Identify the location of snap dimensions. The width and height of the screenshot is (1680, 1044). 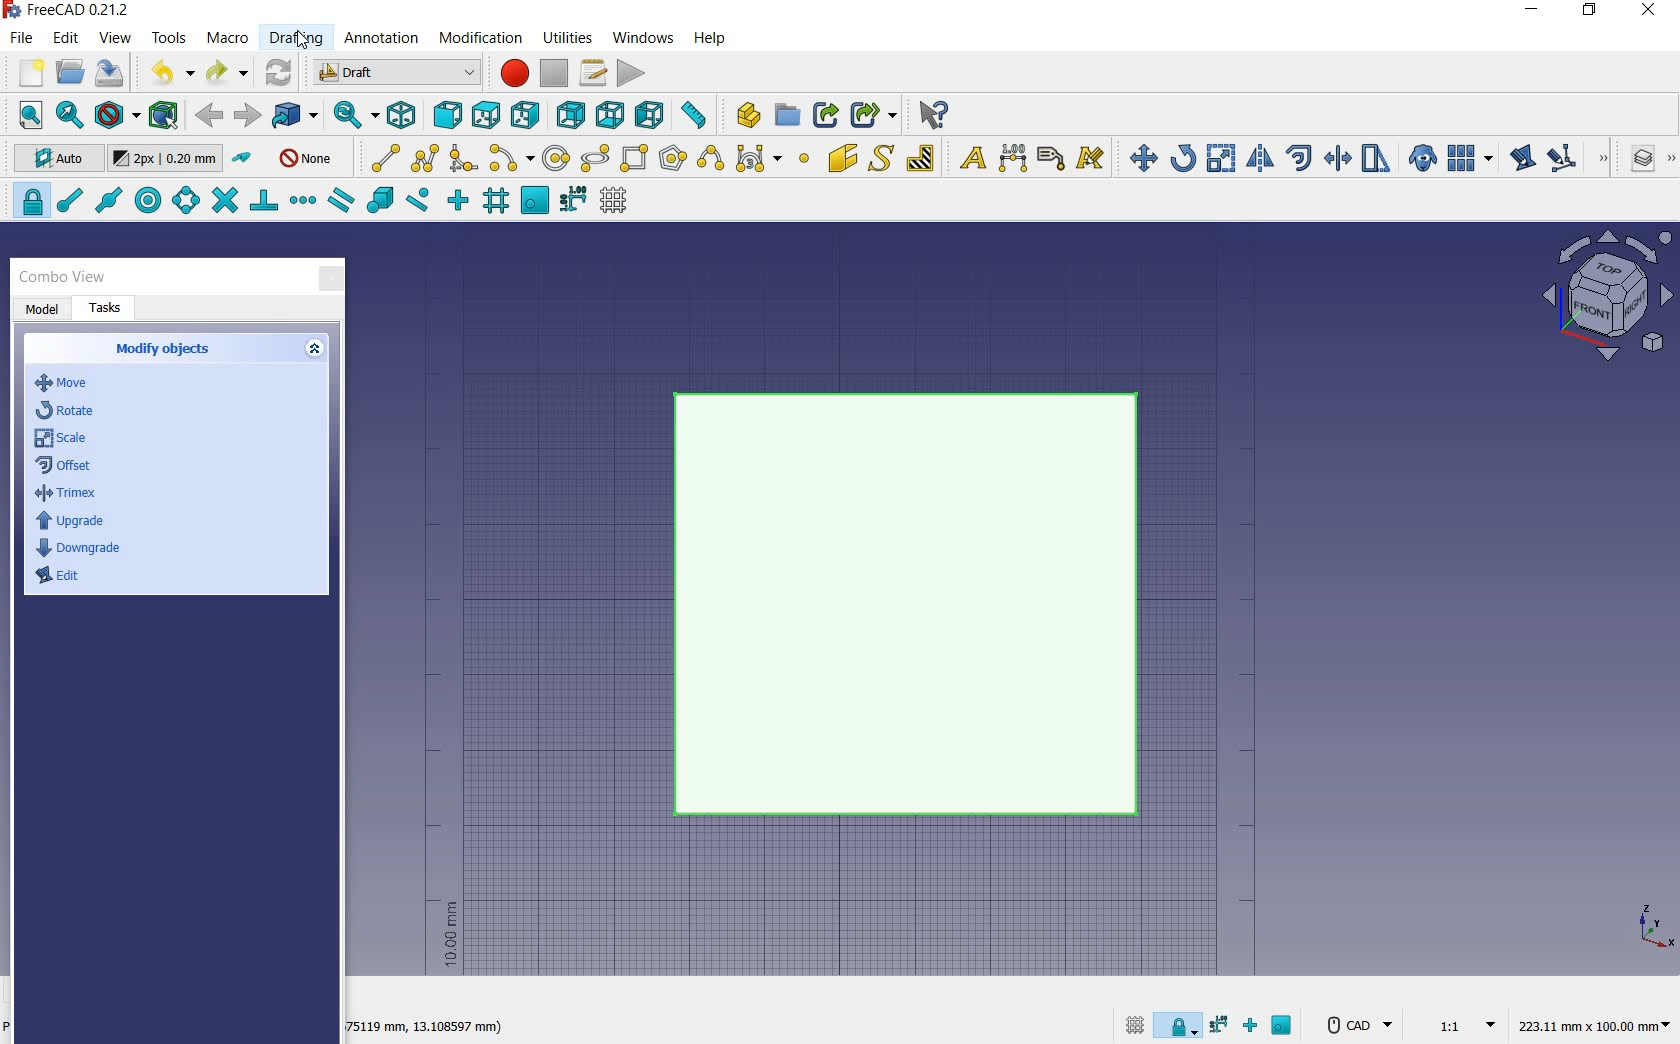
(573, 200).